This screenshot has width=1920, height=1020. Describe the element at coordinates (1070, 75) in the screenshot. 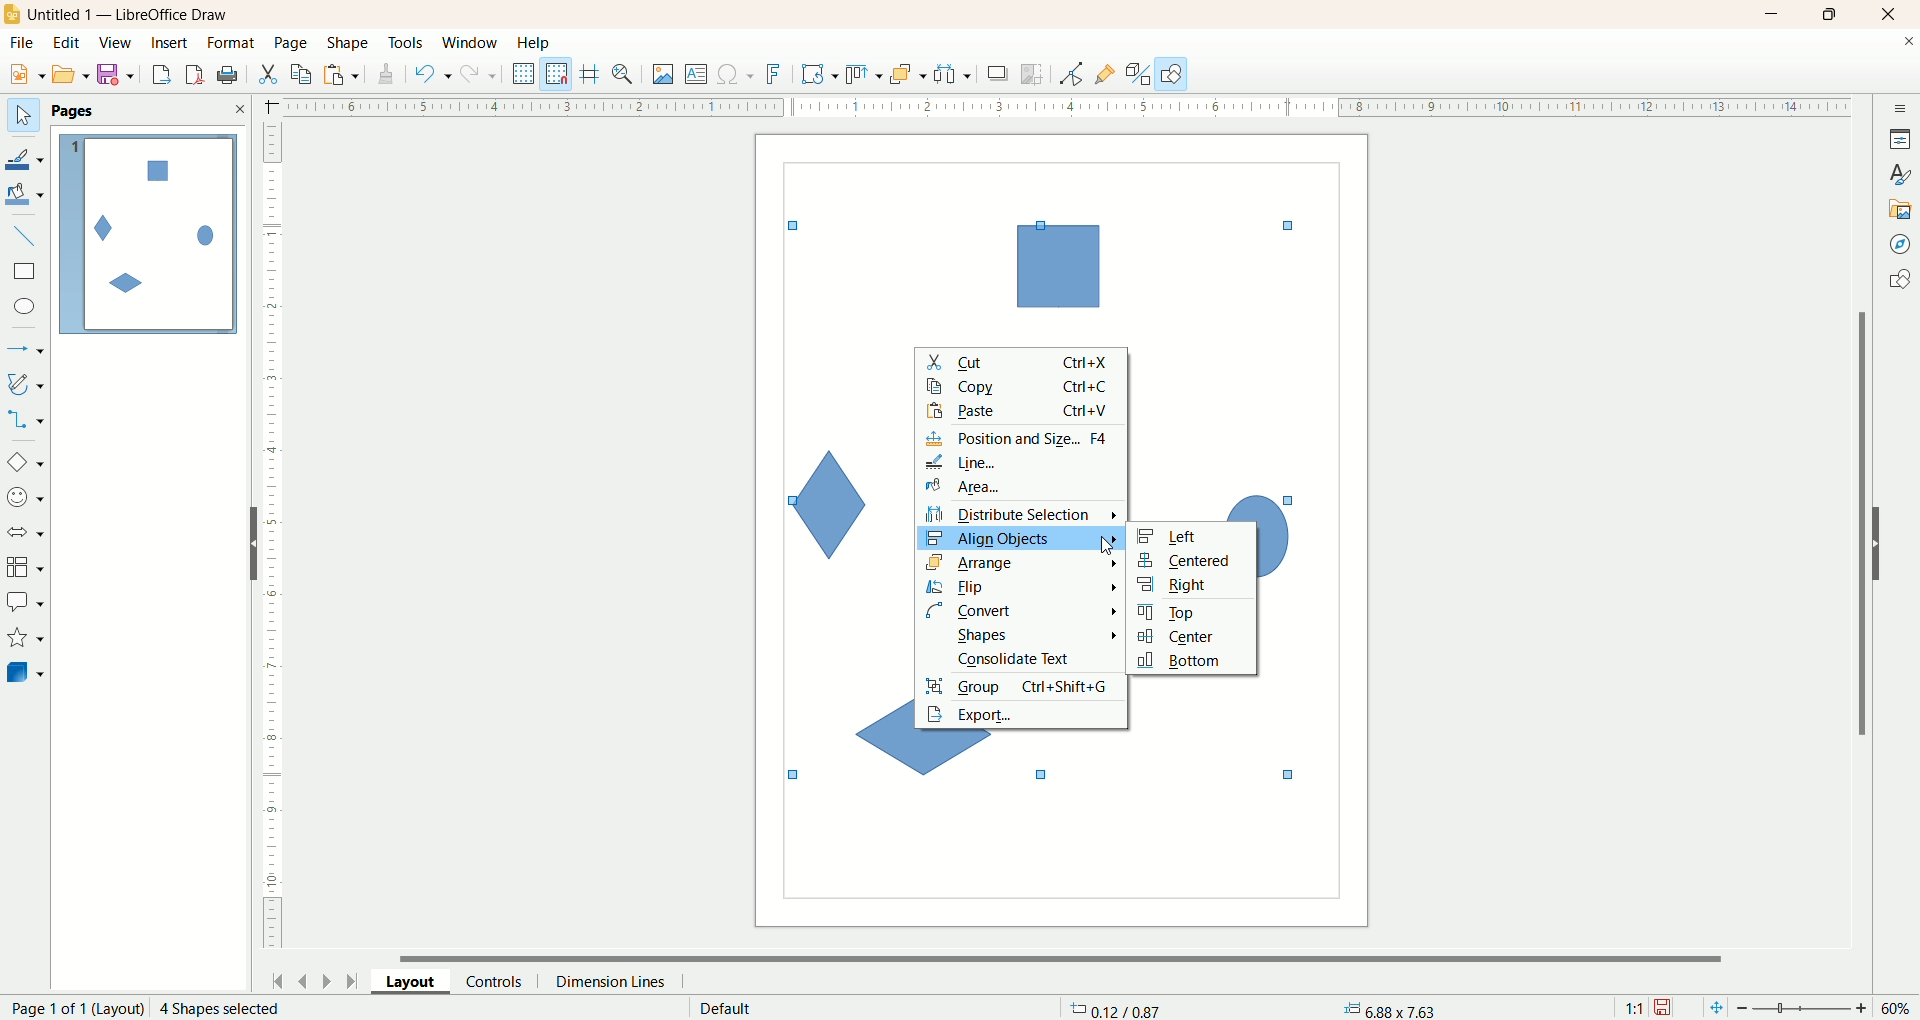

I see `point edit mode` at that location.